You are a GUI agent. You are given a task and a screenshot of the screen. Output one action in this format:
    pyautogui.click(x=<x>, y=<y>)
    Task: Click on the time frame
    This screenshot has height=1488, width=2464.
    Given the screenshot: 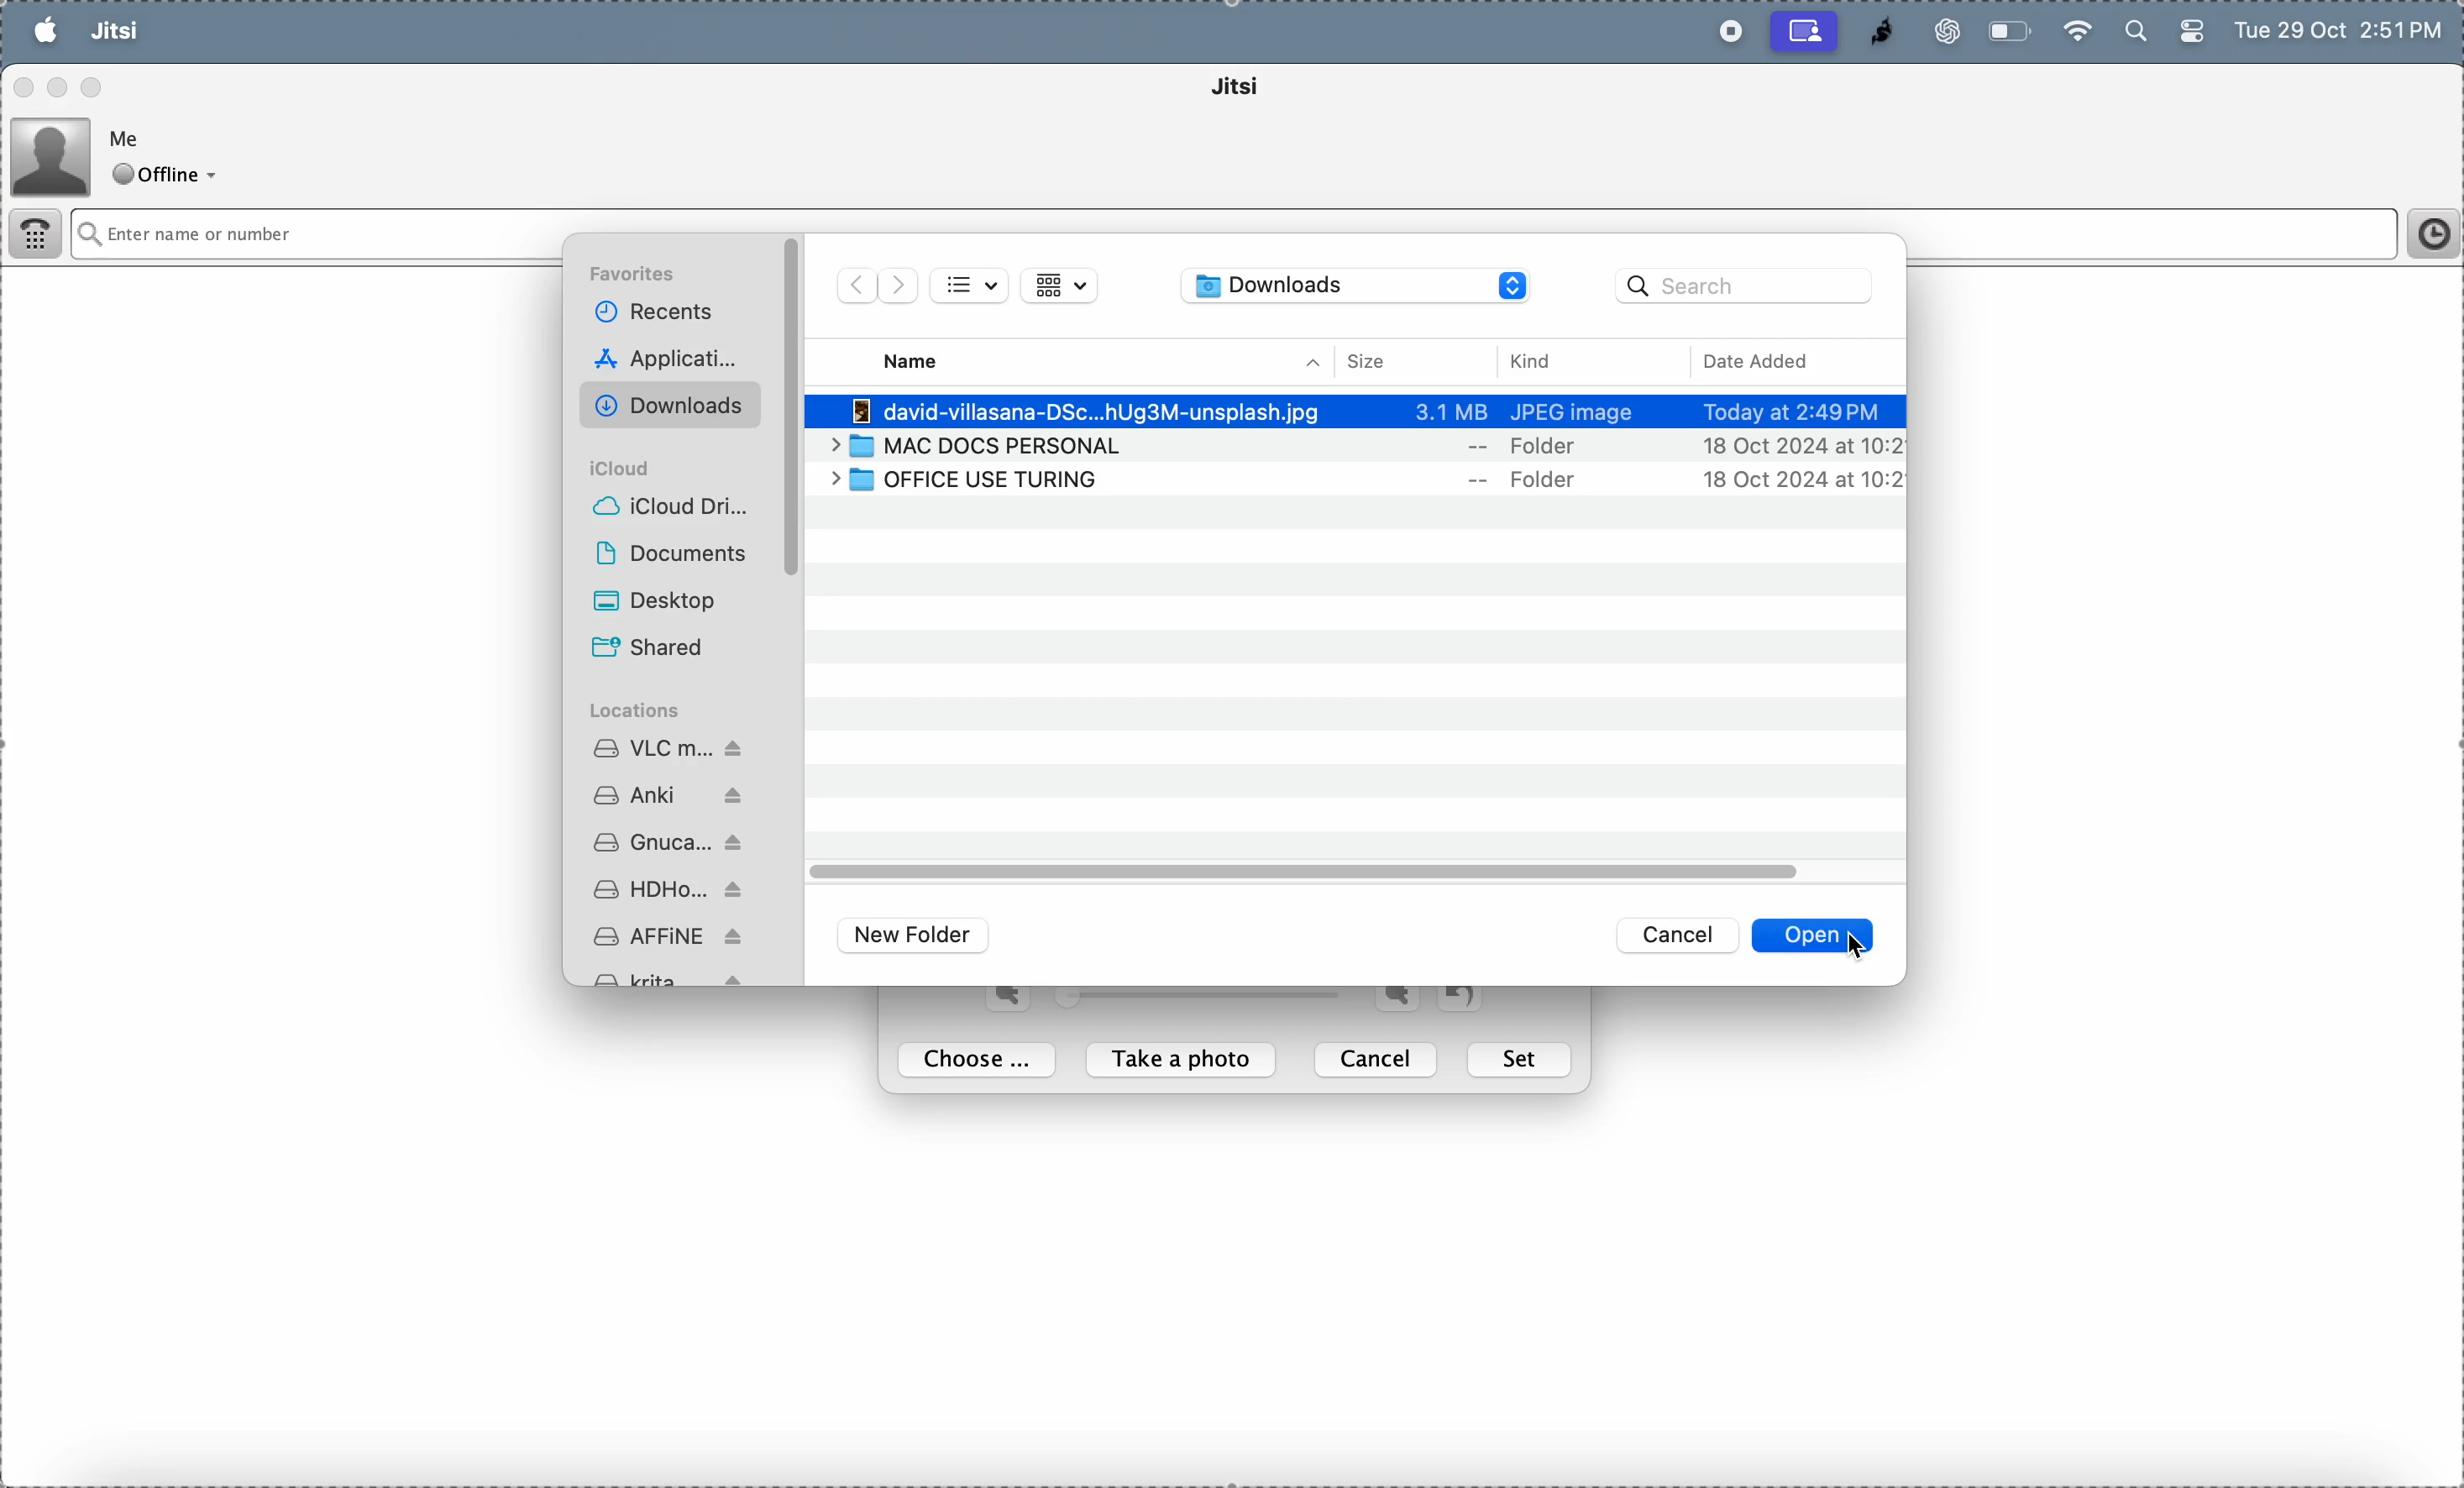 What is the action you would take?
    pyautogui.click(x=2426, y=234)
    